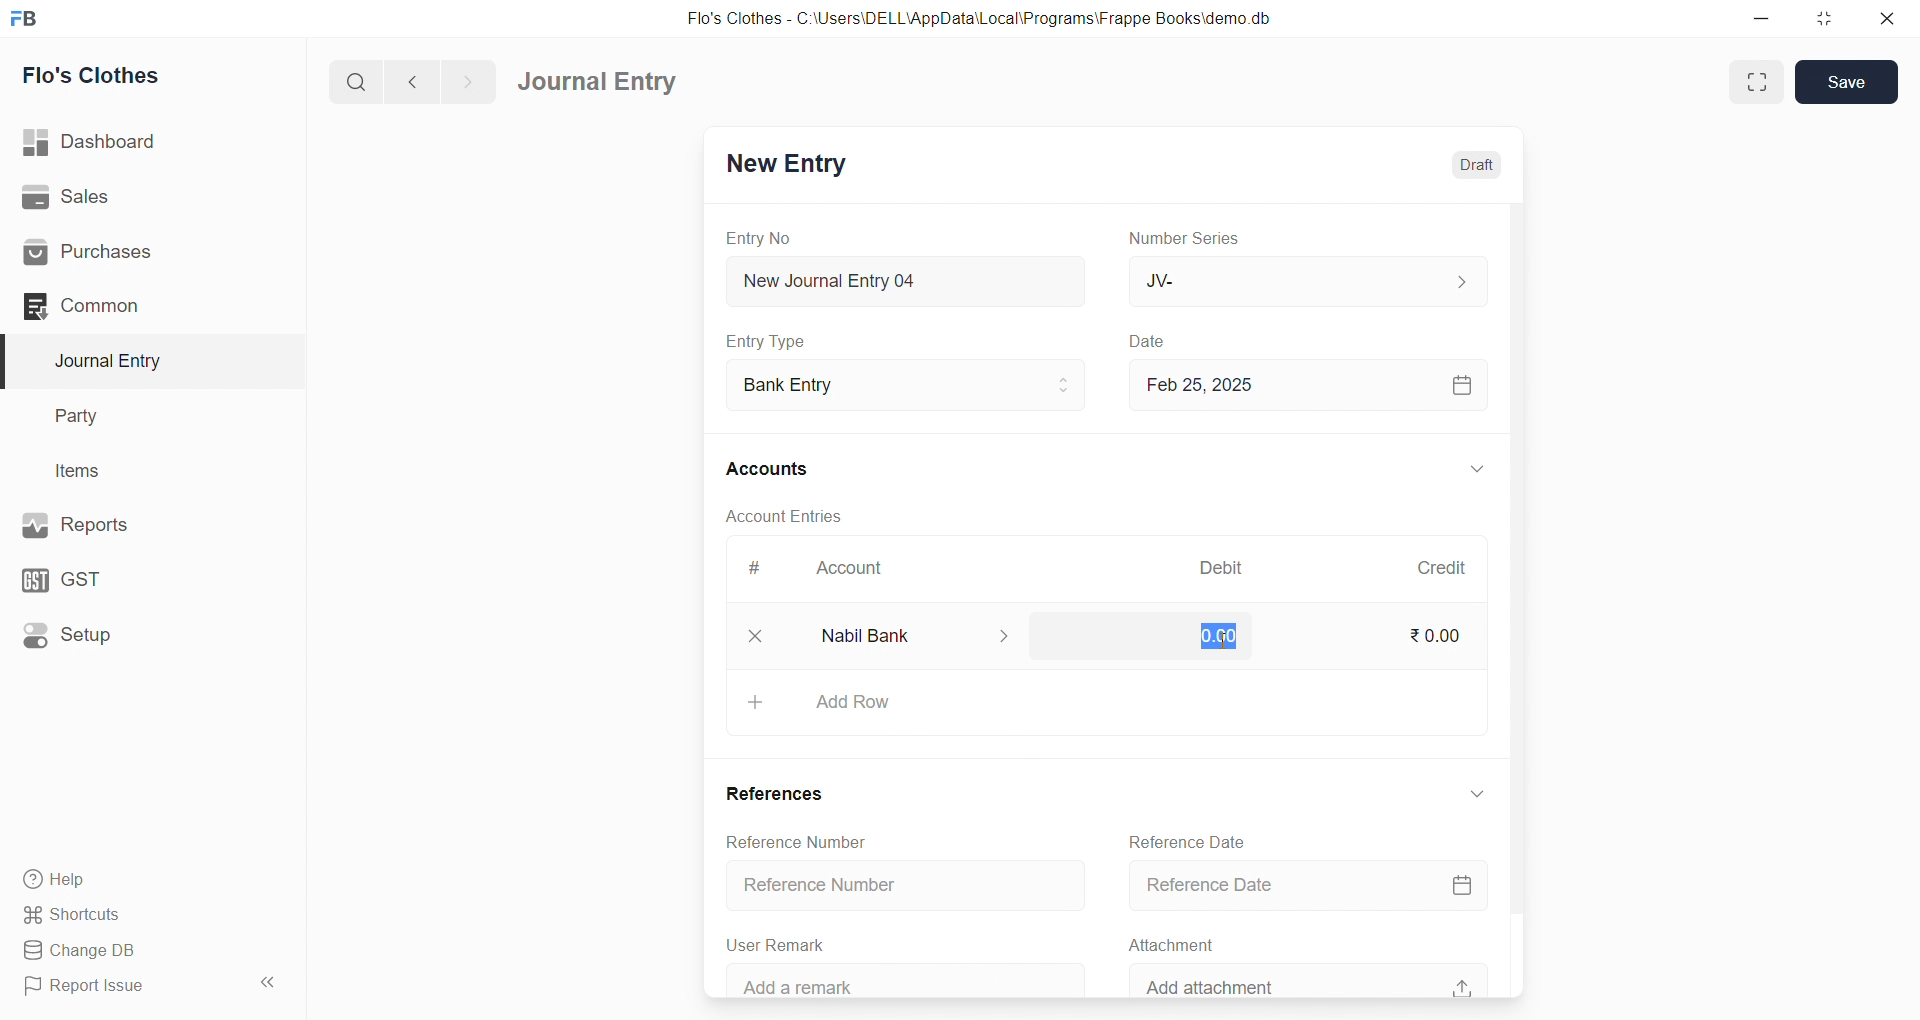 The image size is (1920, 1020). What do you see at coordinates (1150, 342) in the screenshot?
I see `Date` at bounding box center [1150, 342].